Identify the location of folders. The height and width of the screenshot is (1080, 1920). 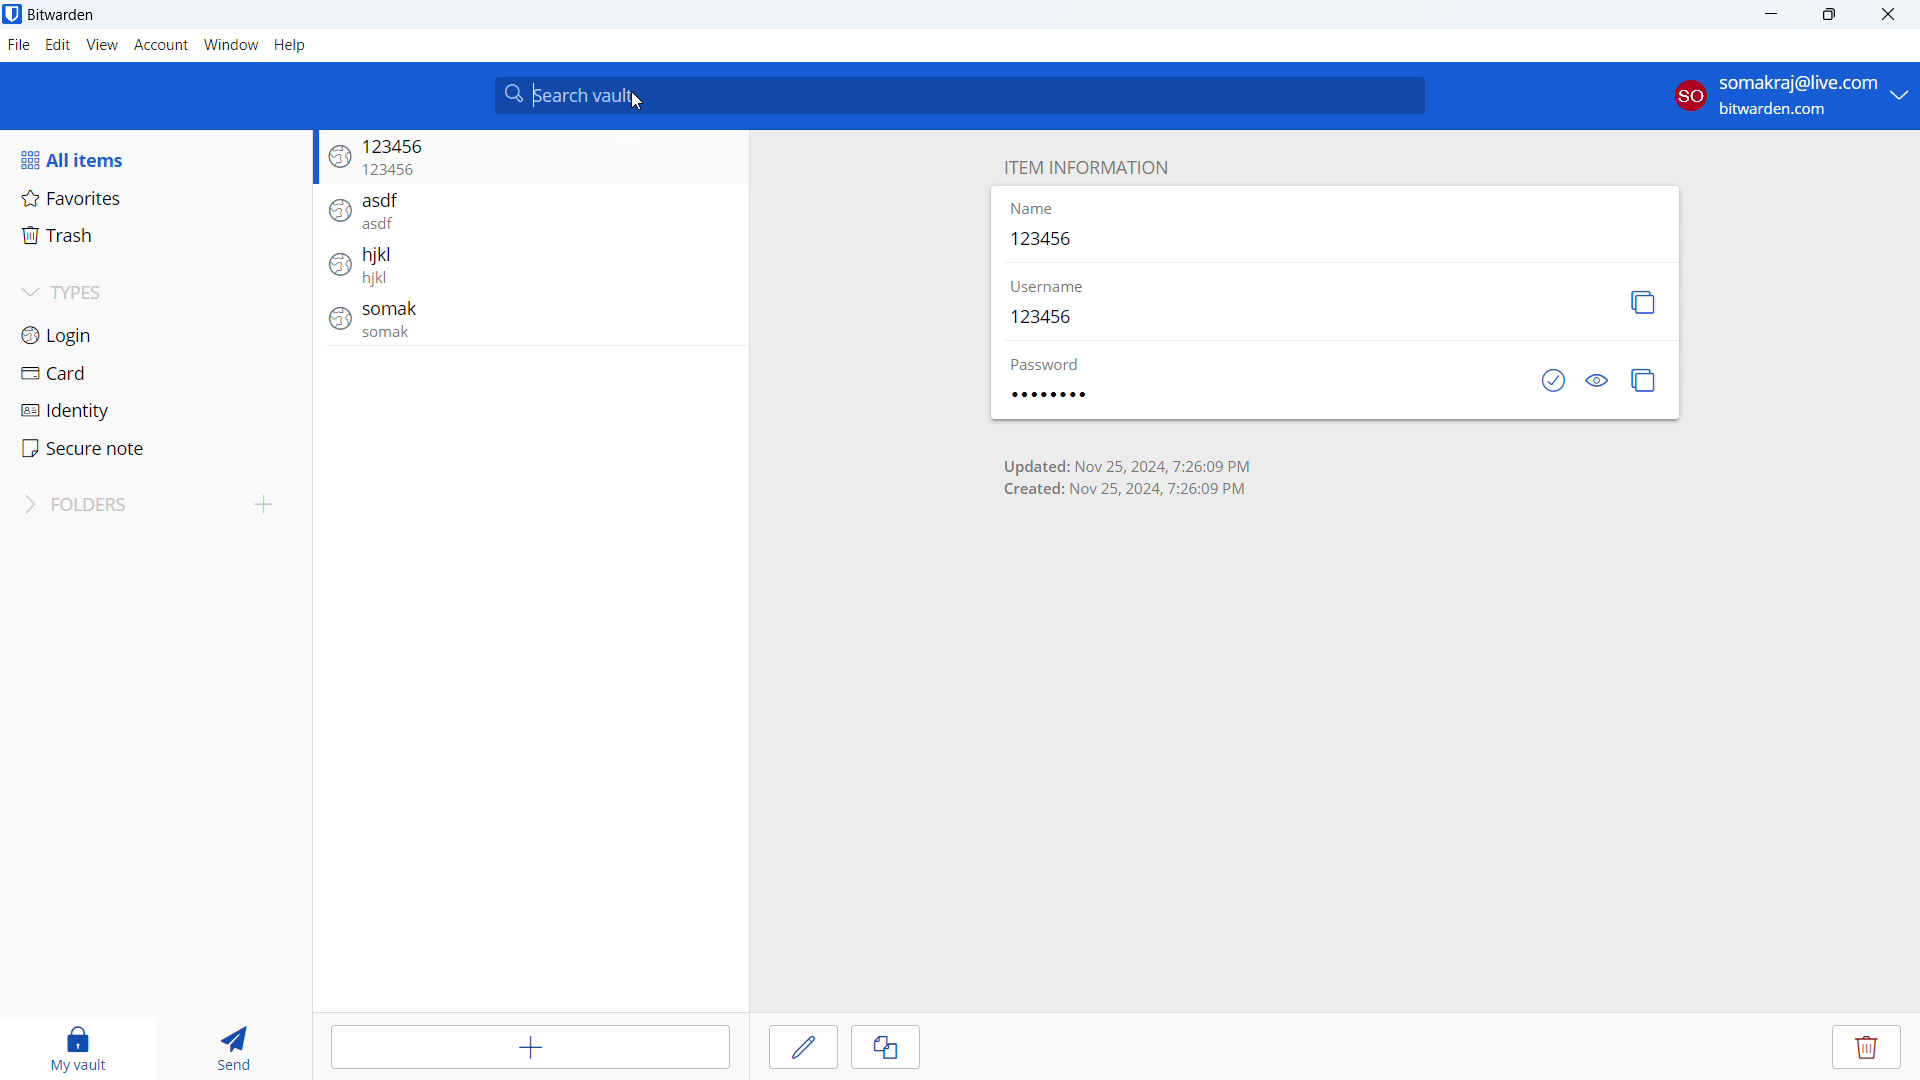
(124, 505).